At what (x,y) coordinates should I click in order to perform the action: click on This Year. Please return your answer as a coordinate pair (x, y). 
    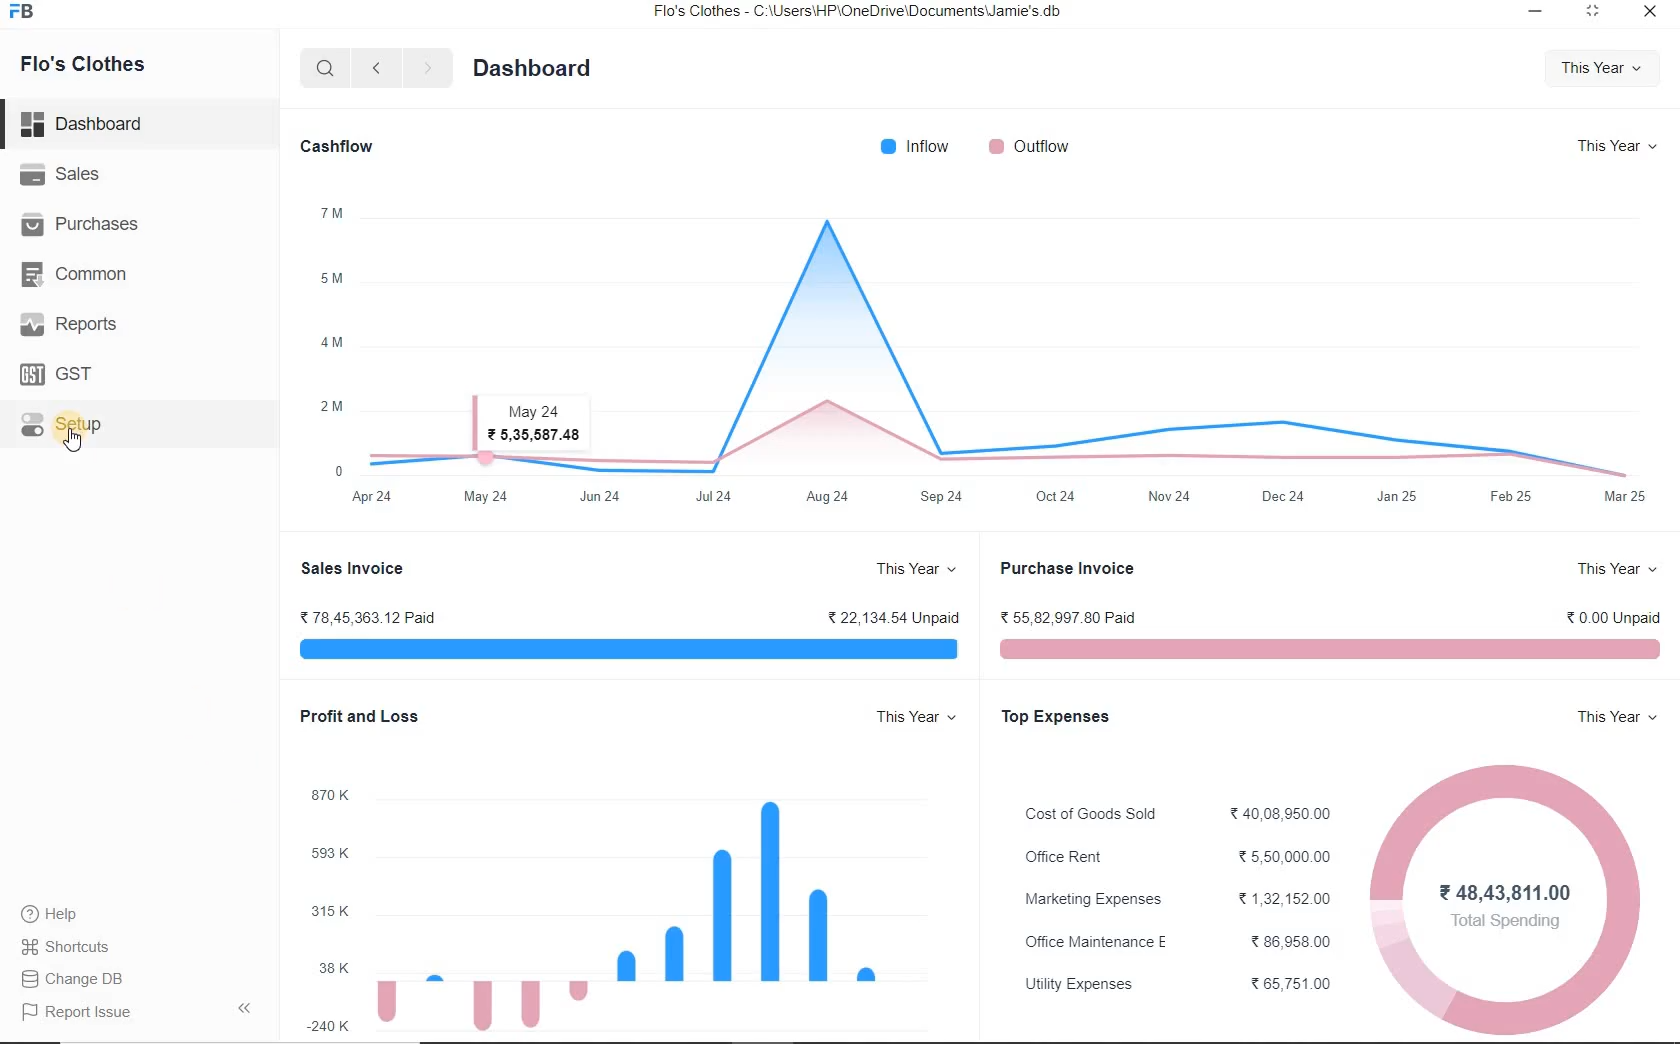
    Looking at the image, I should click on (1619, 147).